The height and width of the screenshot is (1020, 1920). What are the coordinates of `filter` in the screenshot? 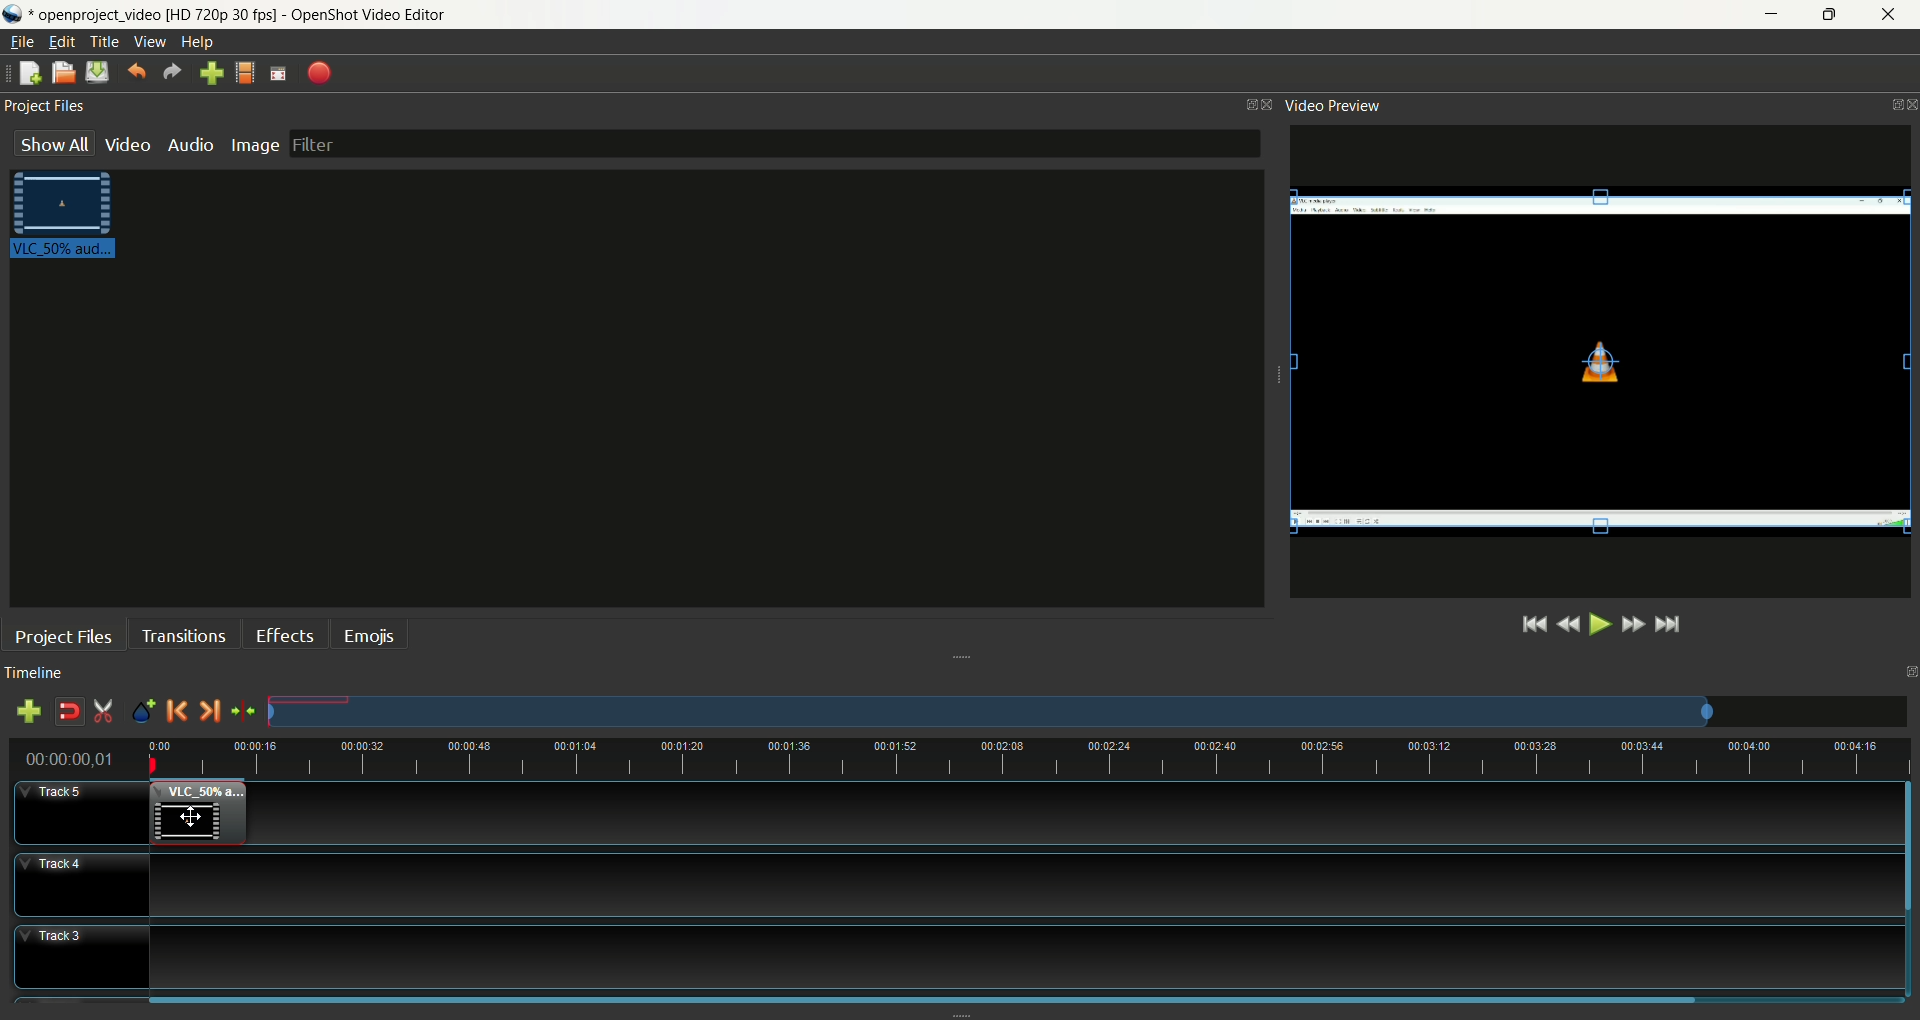 It's located at (772, 144).